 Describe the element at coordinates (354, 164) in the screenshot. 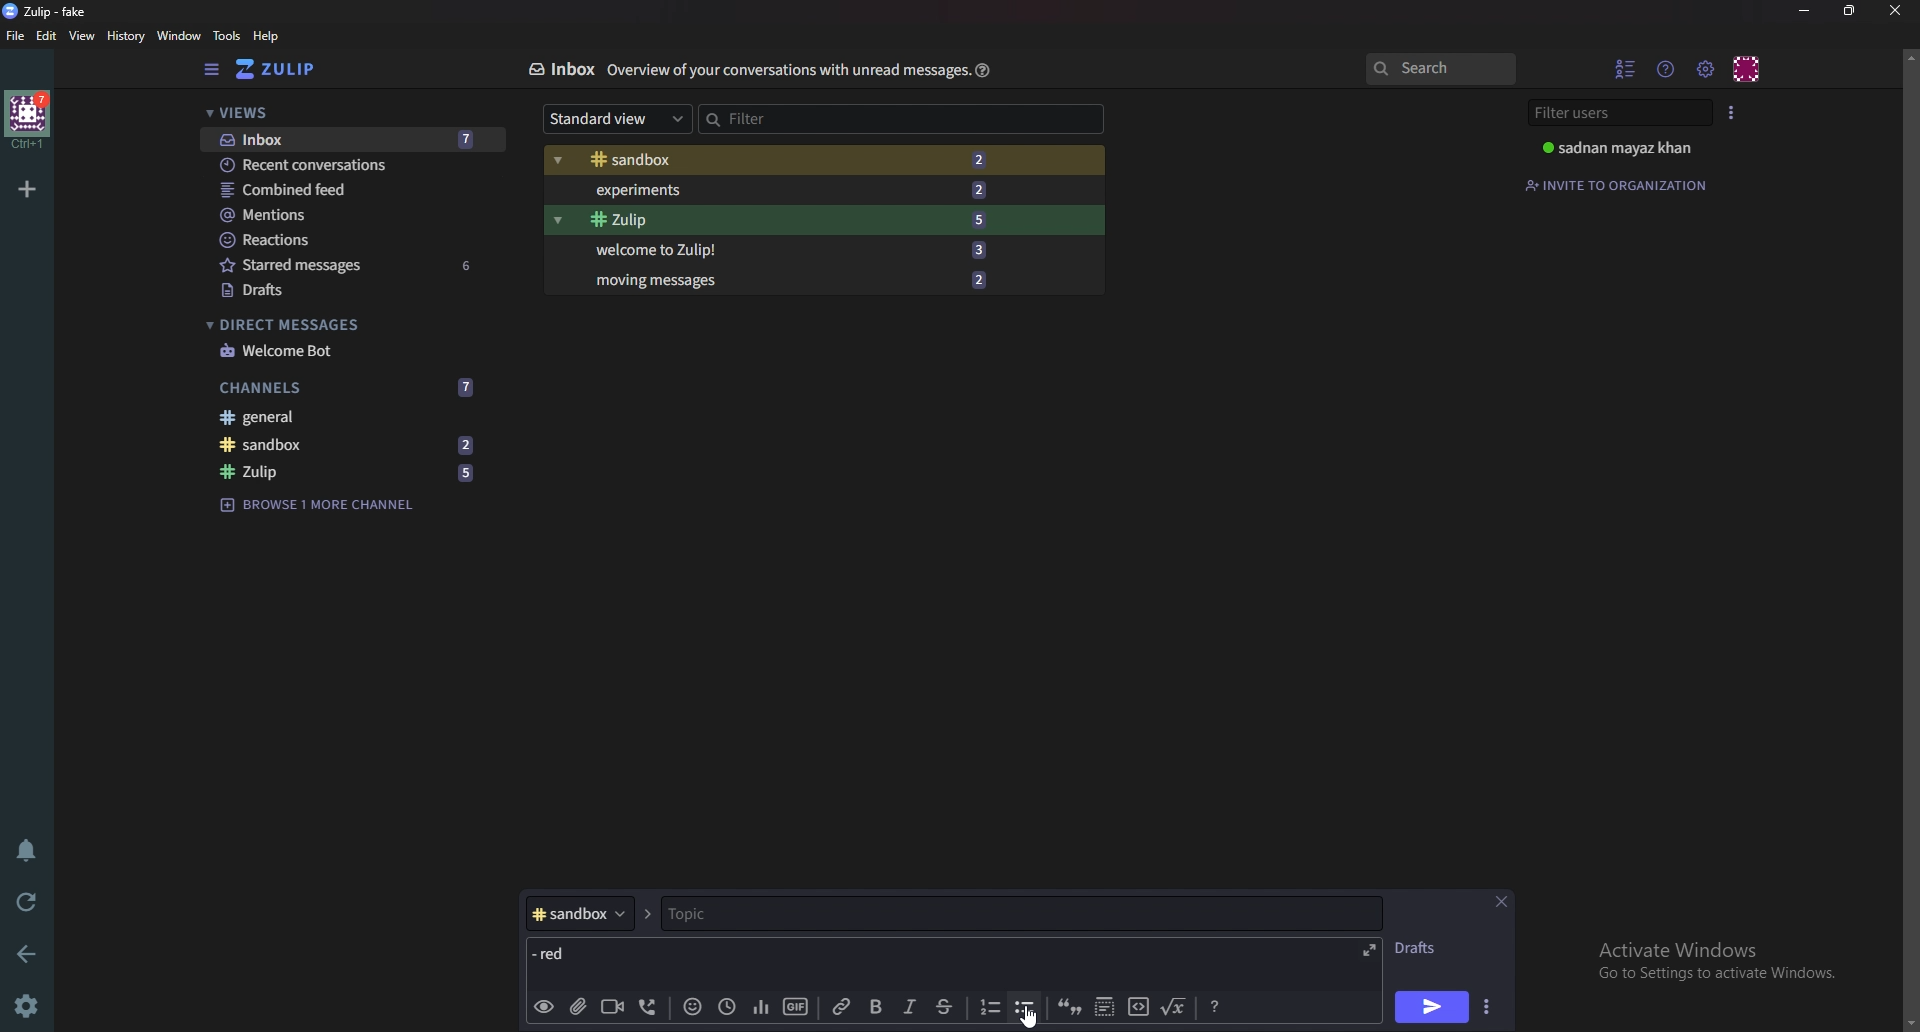

I see `Recent conversations` at that location.